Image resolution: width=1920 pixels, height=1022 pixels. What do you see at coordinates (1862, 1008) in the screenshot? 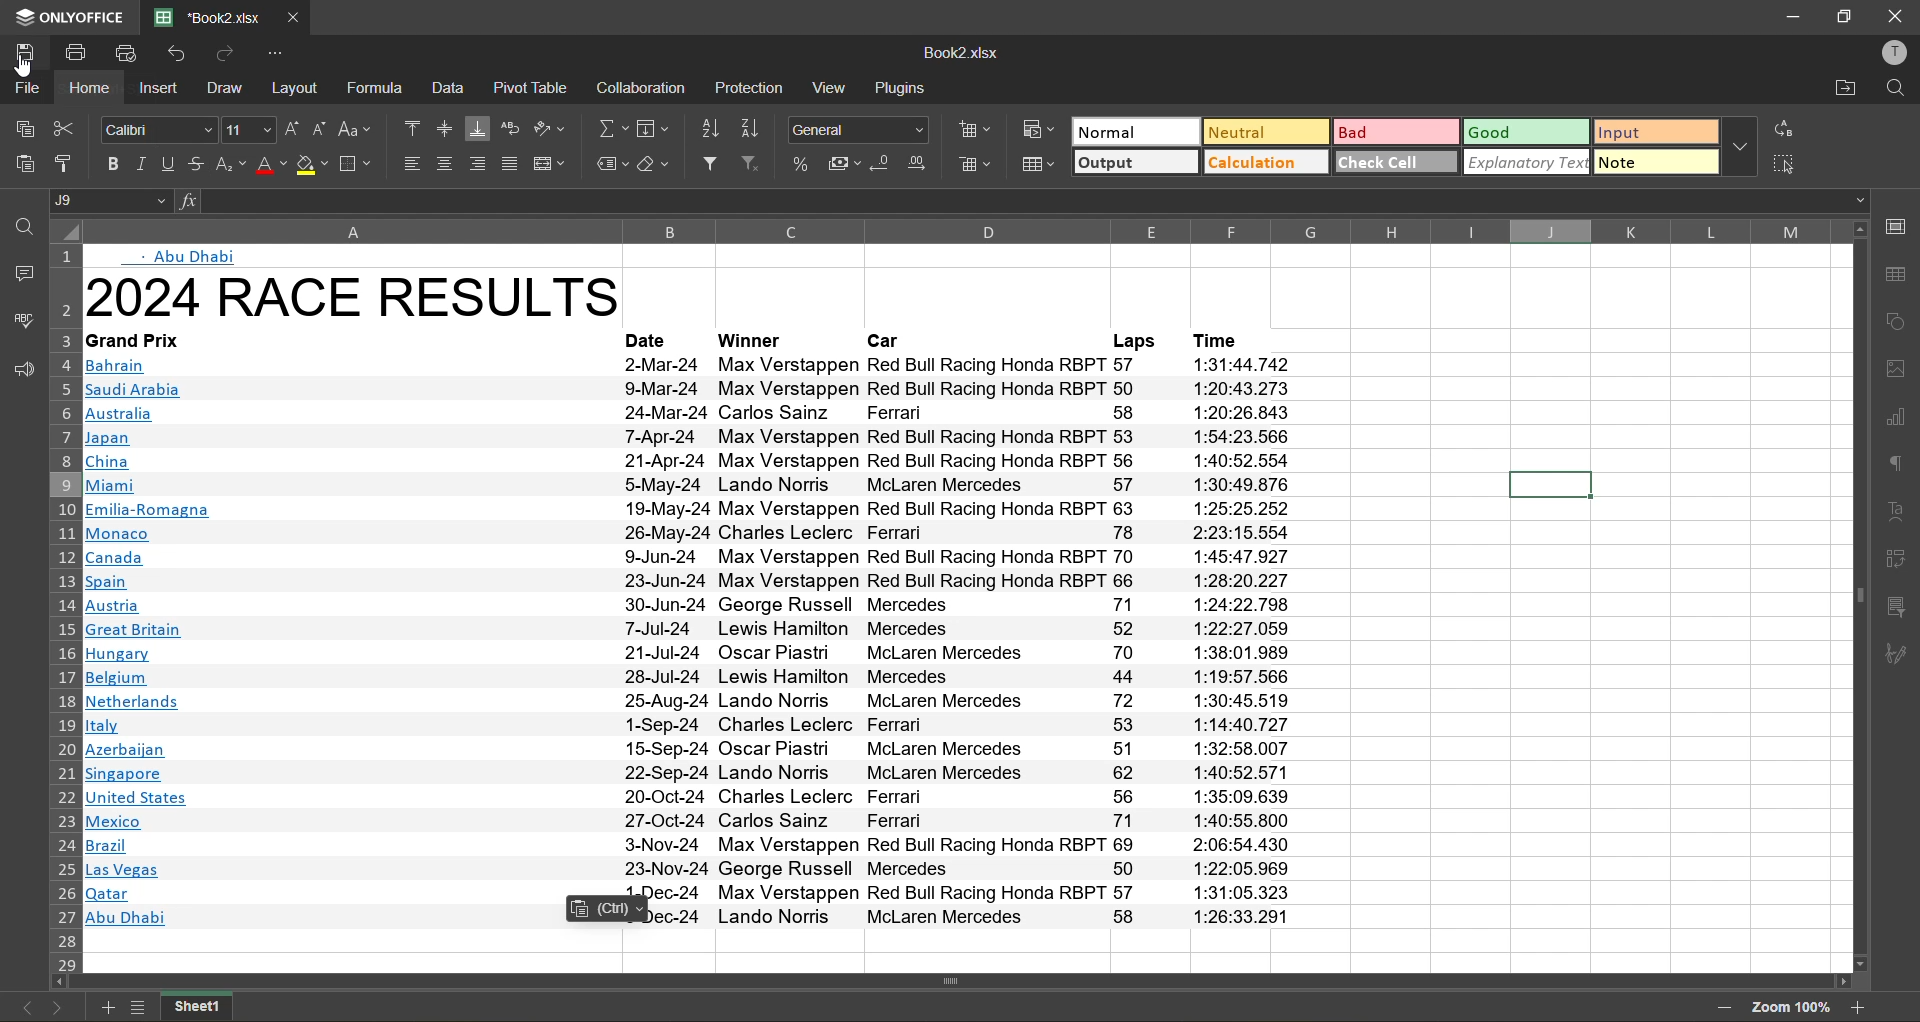
I see `zoom in` at bounding box center [1862, 1008].